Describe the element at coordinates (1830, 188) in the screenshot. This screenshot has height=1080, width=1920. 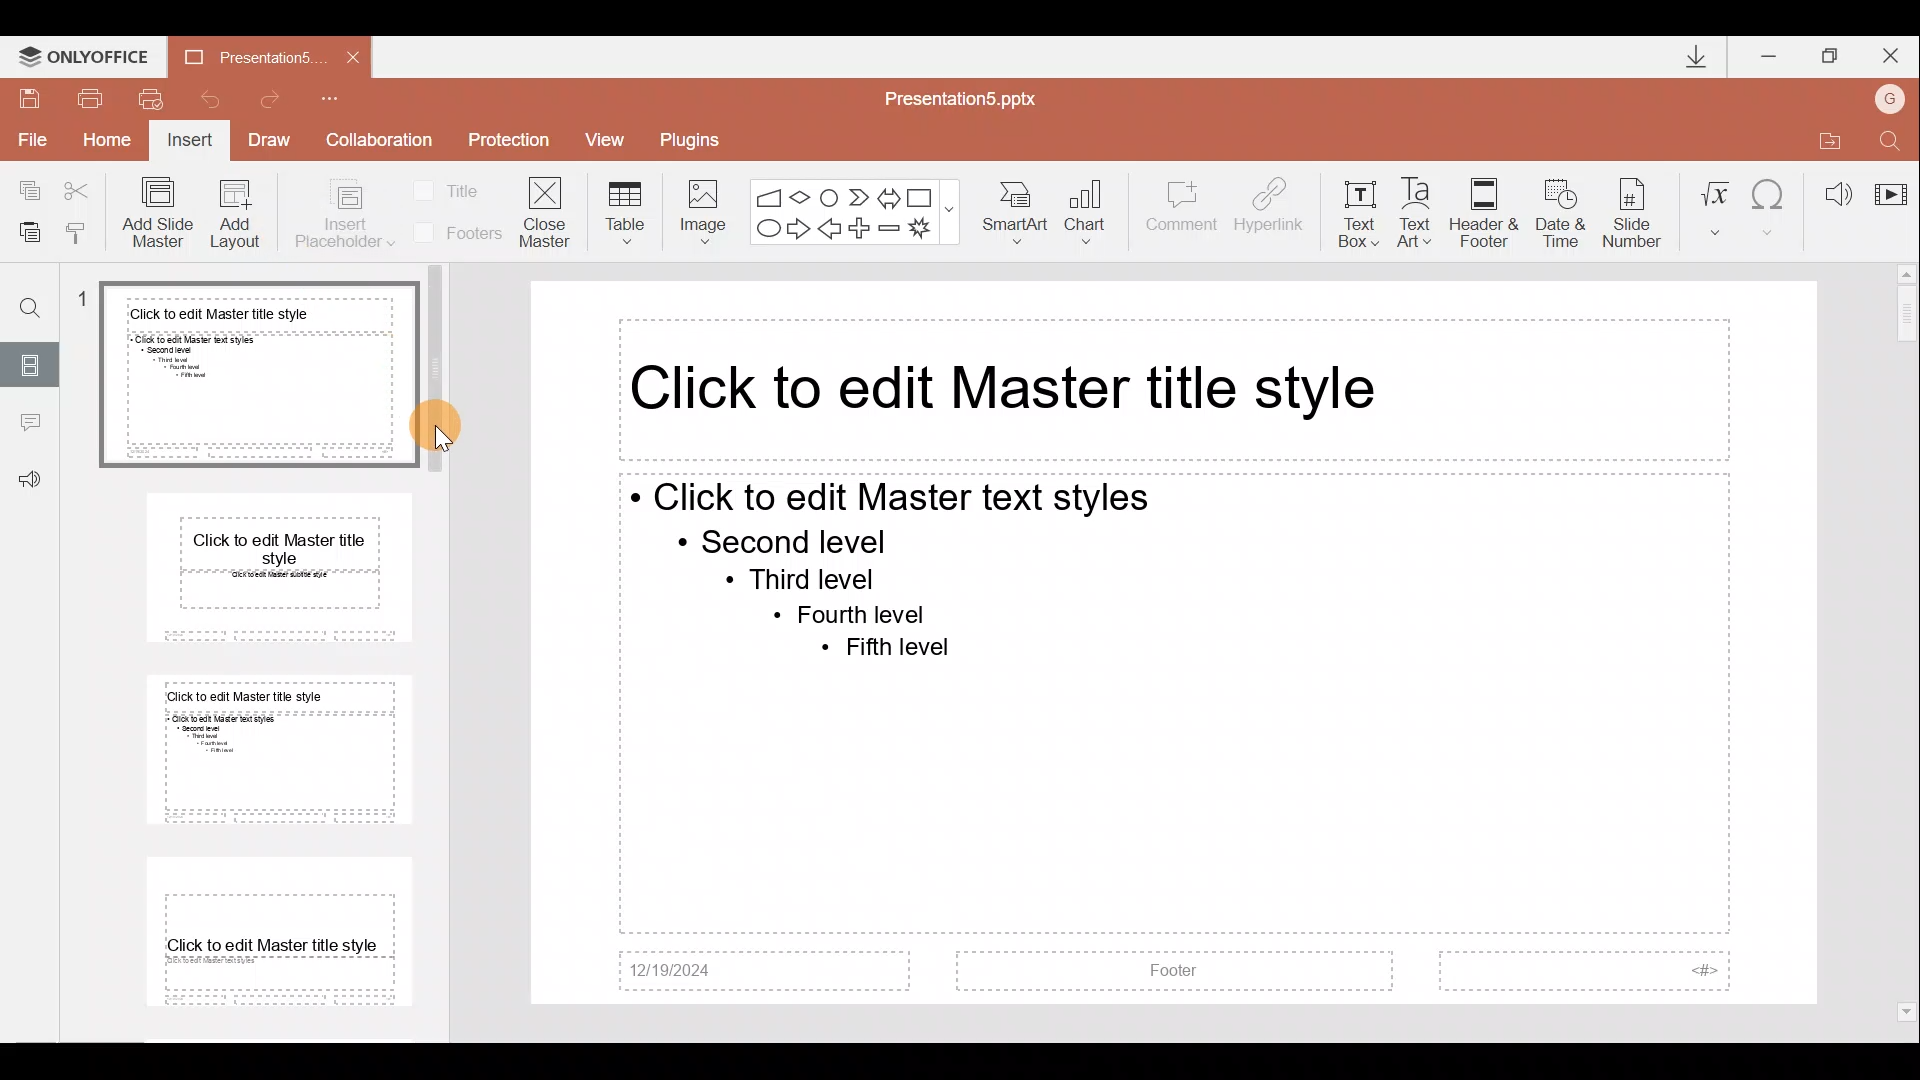
I see `Audio` at that location.